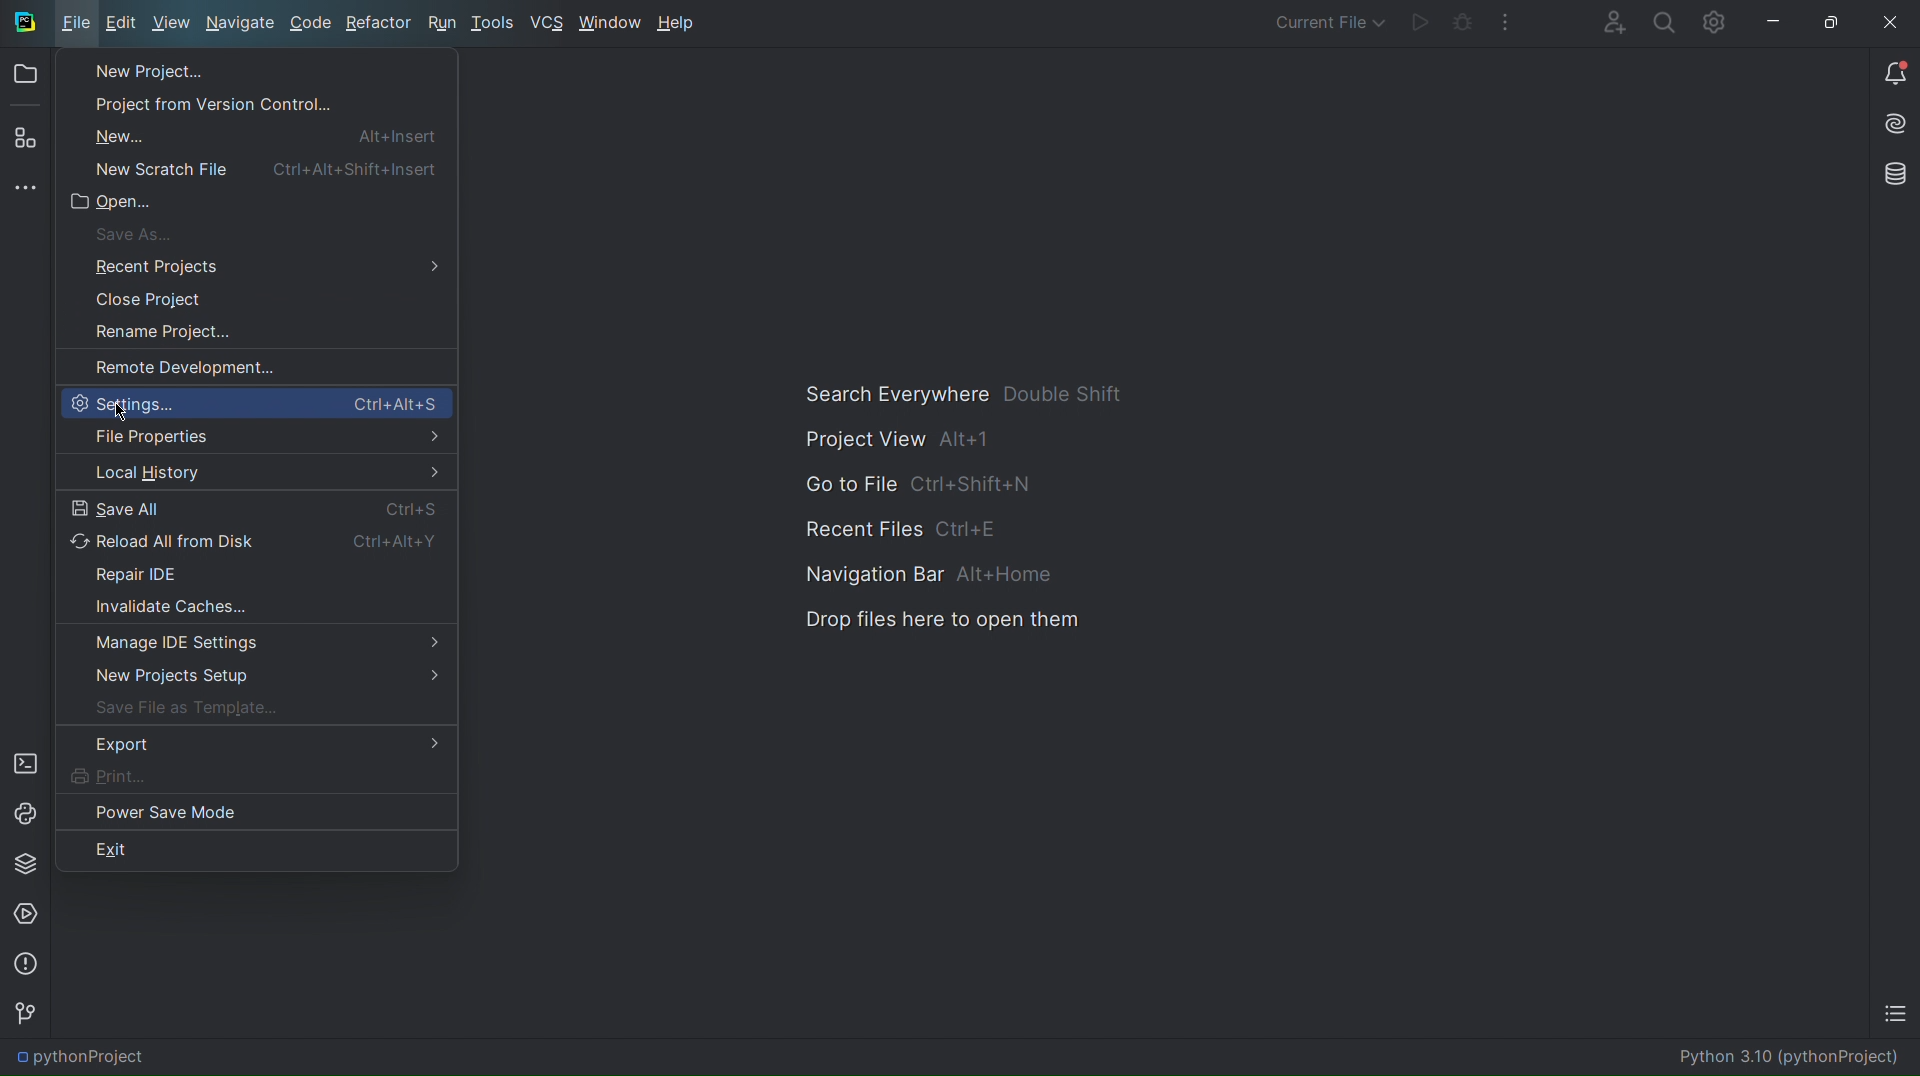 The image size is (1920, 1076). Describe the element at coordinates (28, 76) in the screenshot. I see `Open` at that location.